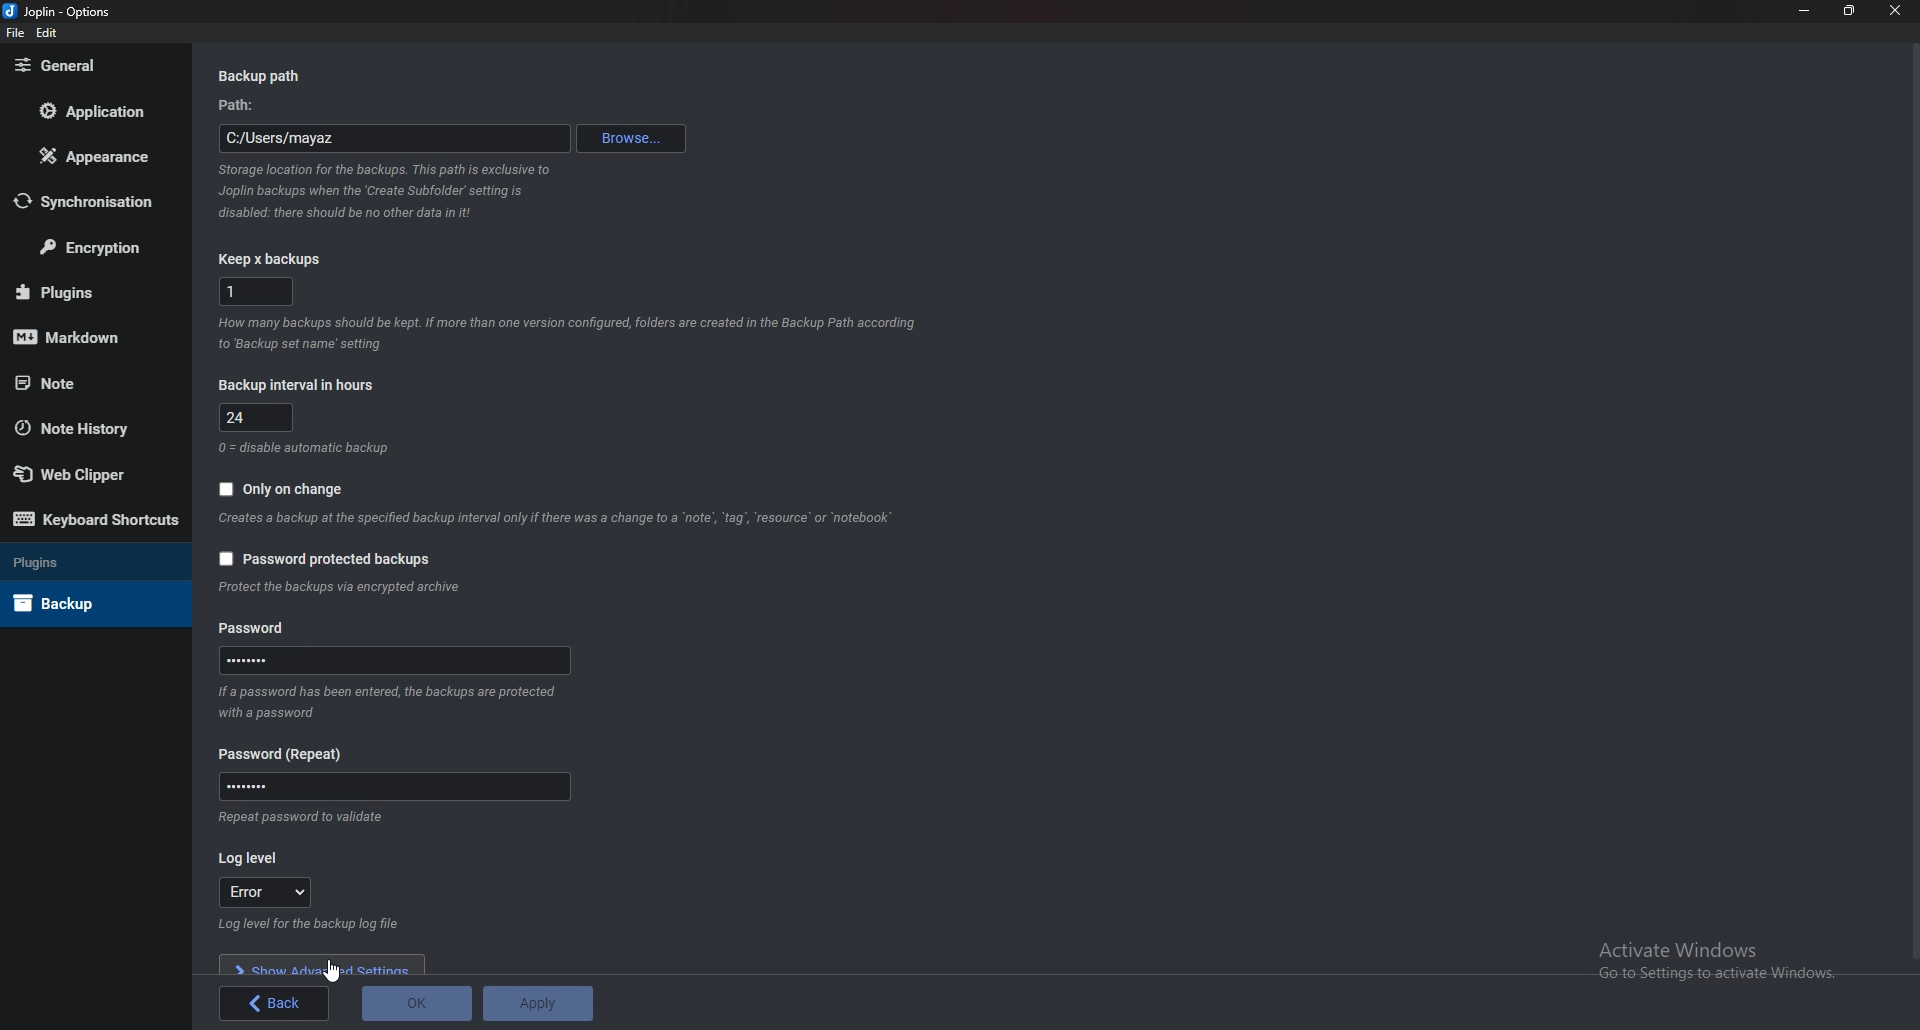 The image size is (1920, 1030). What do you see at coordinates (301, 817) in the screenshot?
I see `Info` at bounding box center [301, 817].